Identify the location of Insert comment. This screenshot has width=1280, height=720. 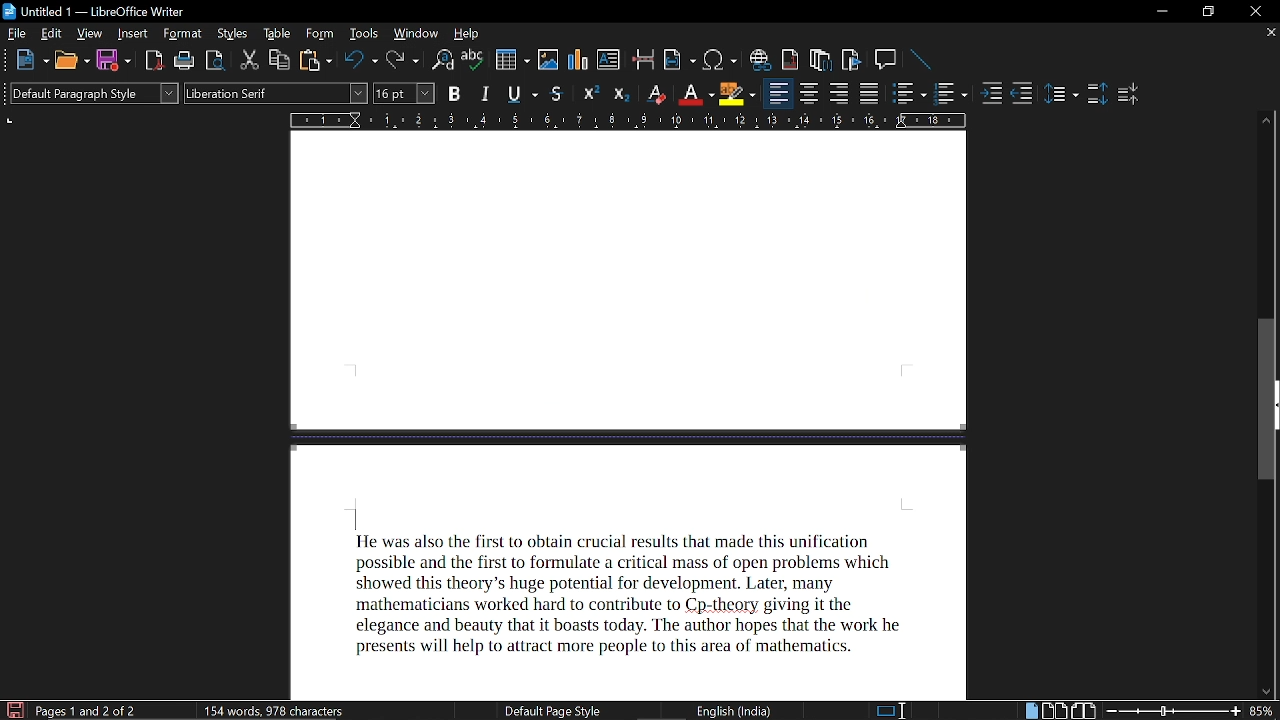
(886, 60).